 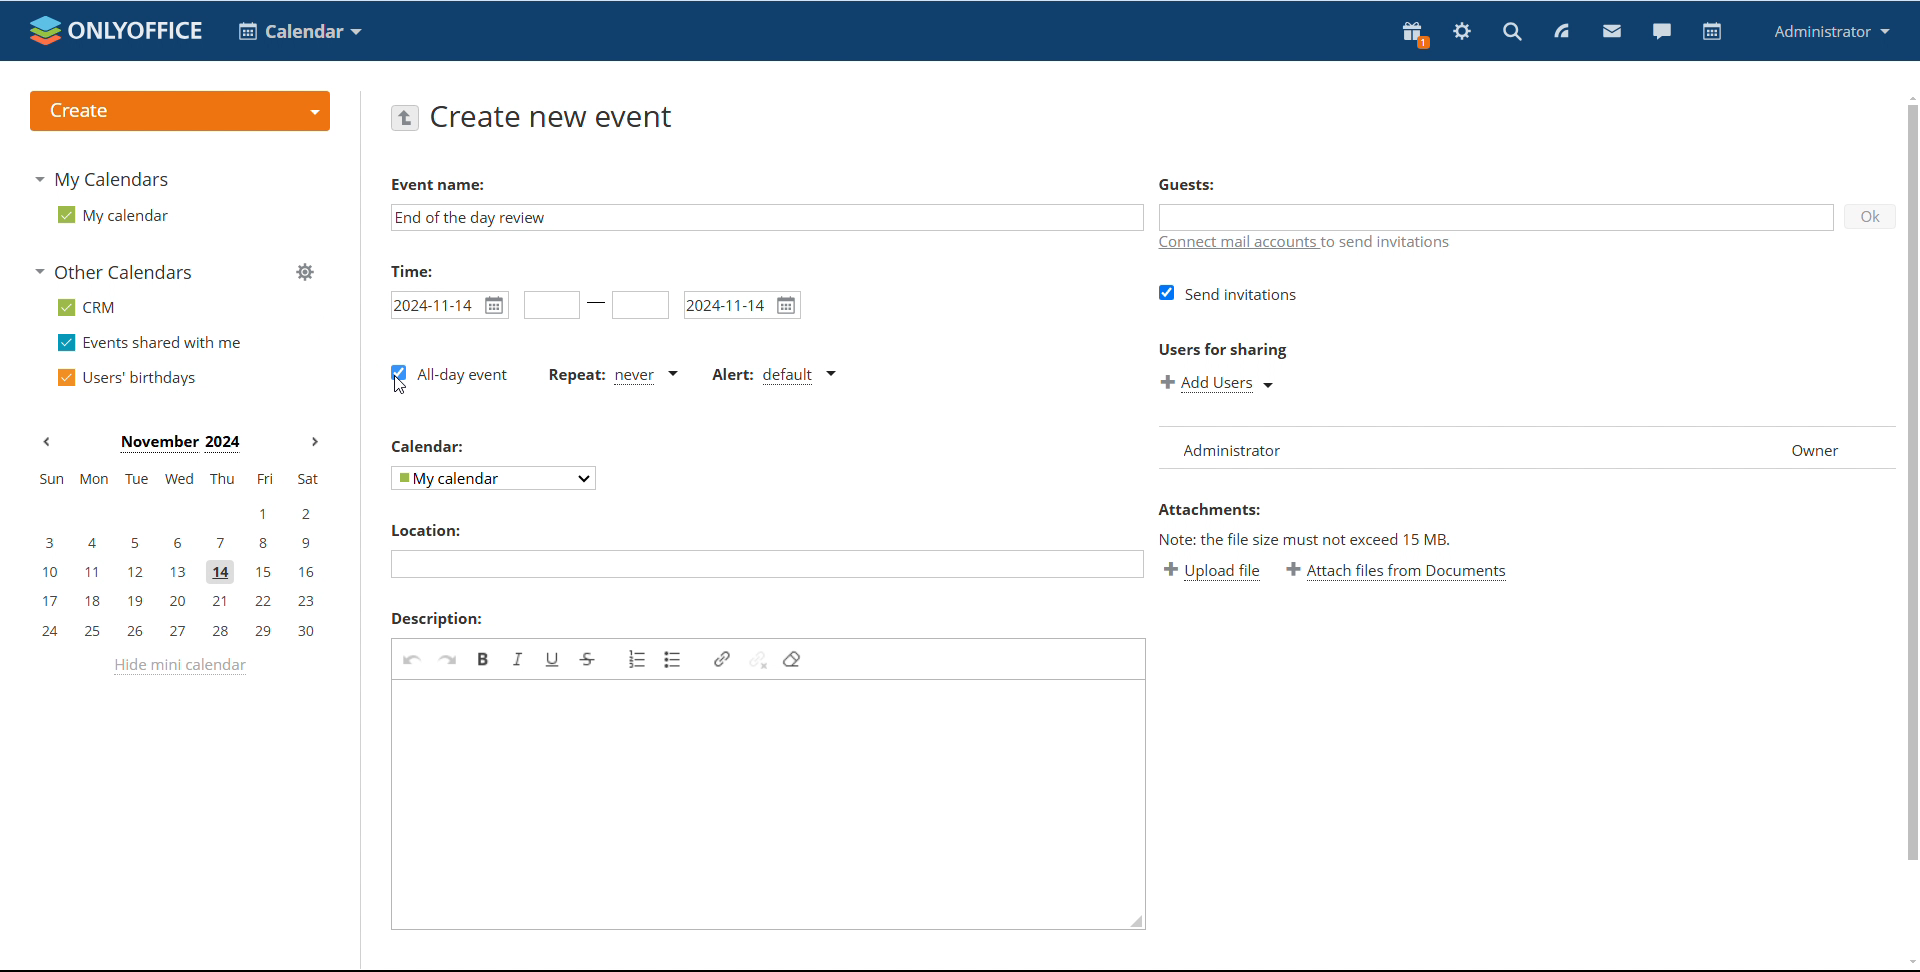 What do you see at coordinates (495, 477) in the screenshot?
I see `select calendar` at bounding box center [495, 477].